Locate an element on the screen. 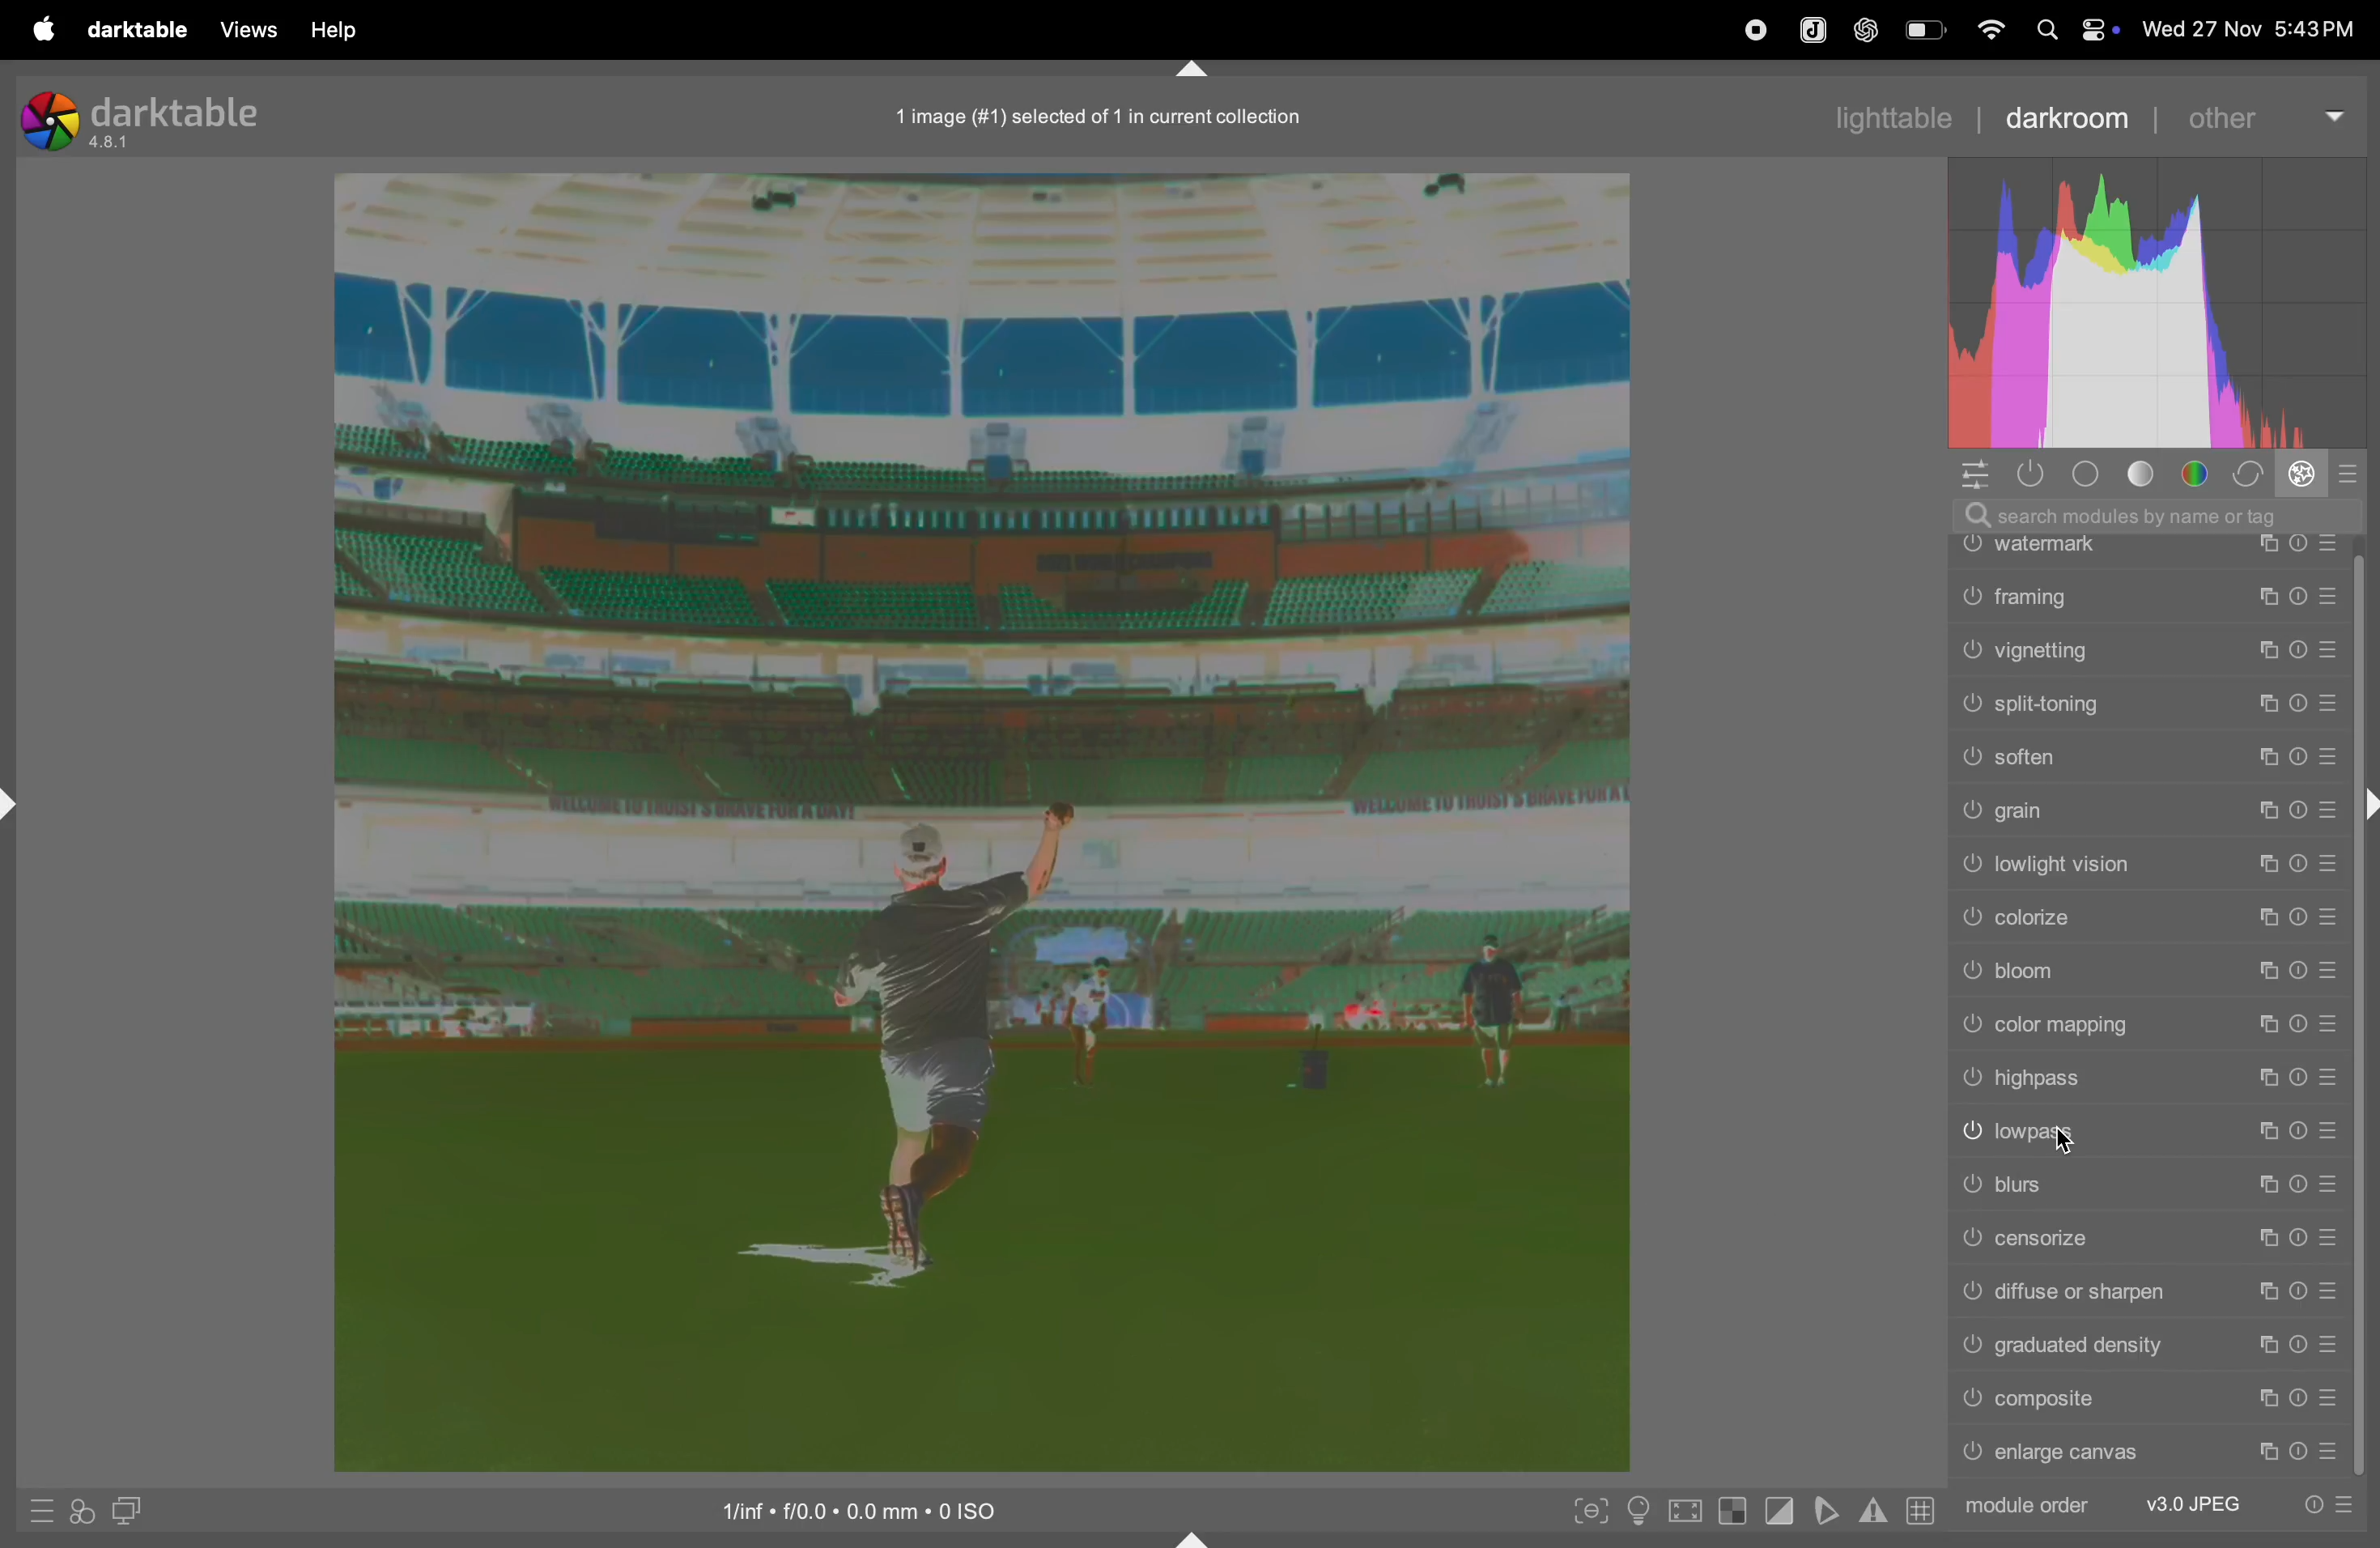 This screenshot has width=2380, height=1548. colorize is located at coordinates (2148, 920).